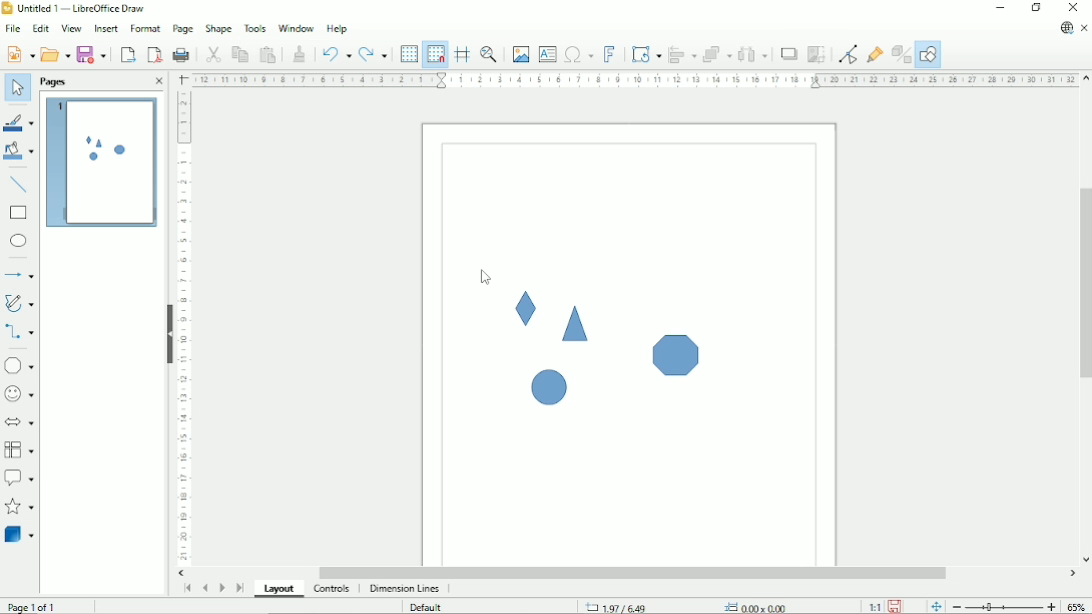 The height and width of the screenshot is (614, 1092). Describe the element at coordinates (675, 355) in the screenshot. I see `Shape` at that location.